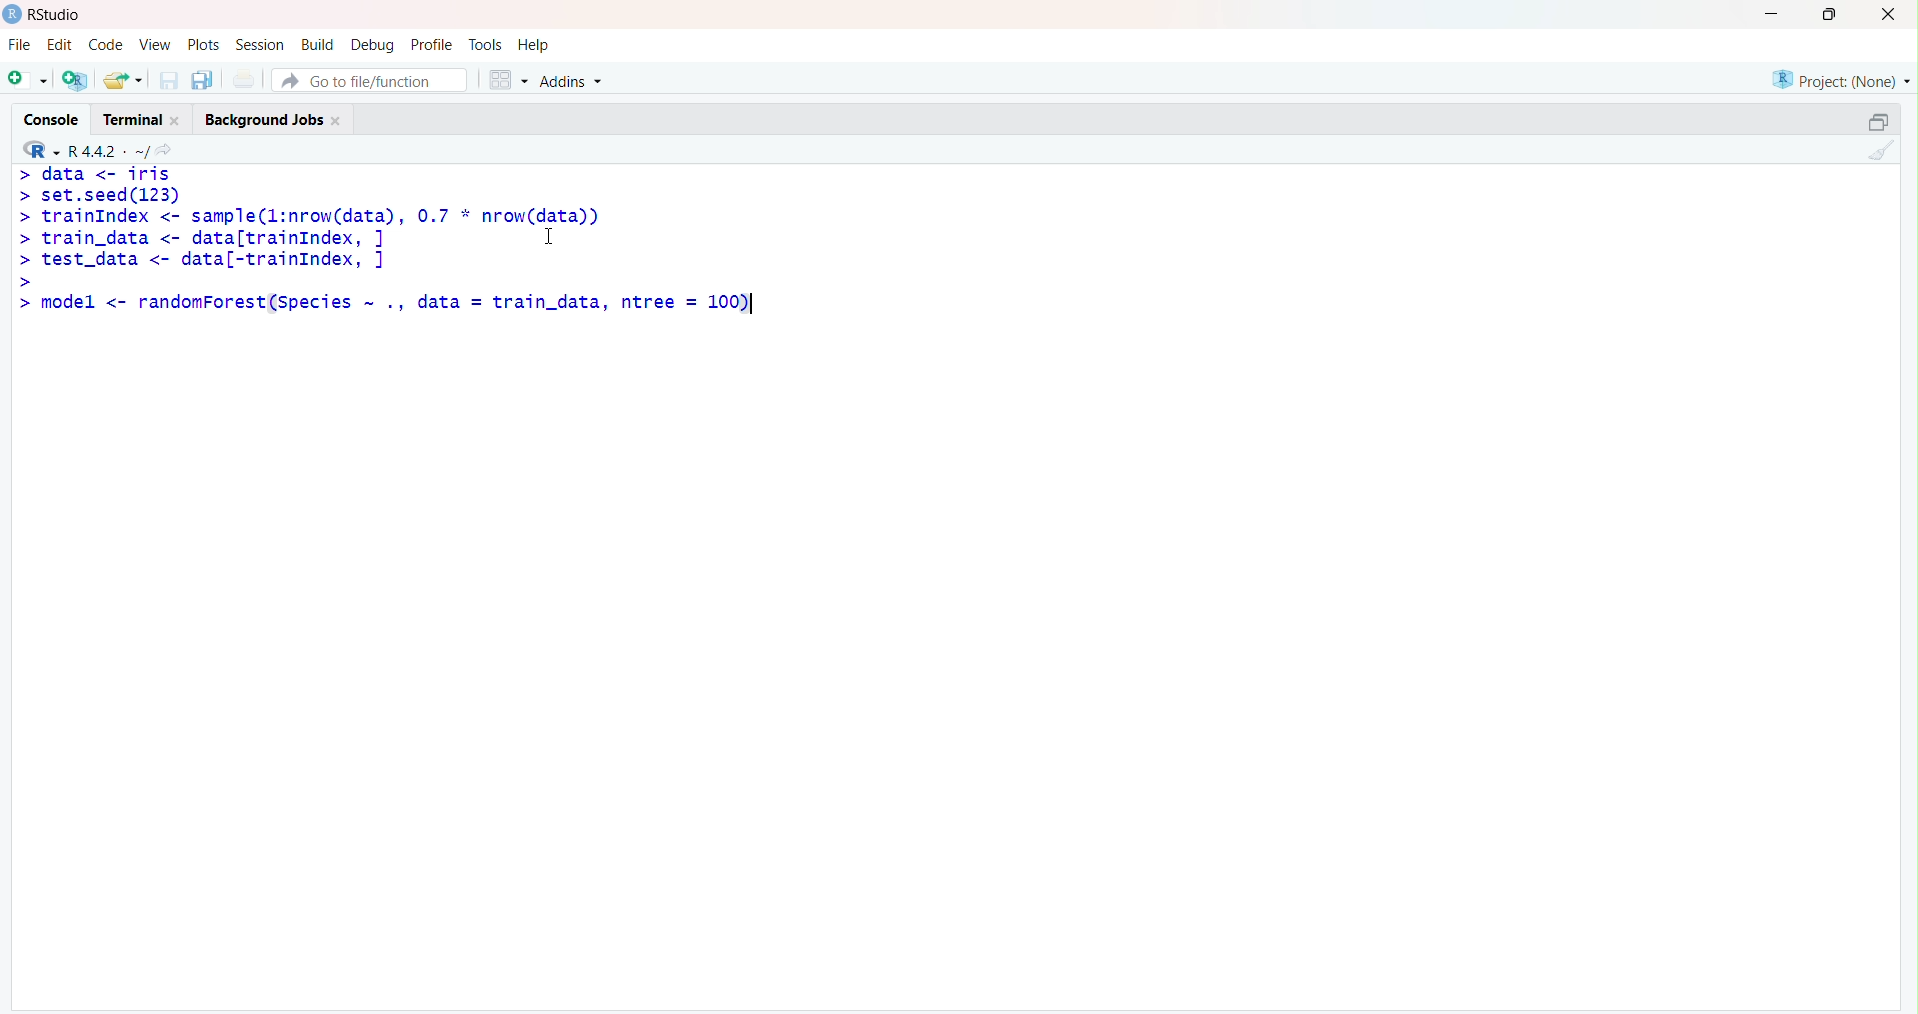 The height and width of the screenshot is (1014, 1918). I want to click on Create a project, so click(76, 77).